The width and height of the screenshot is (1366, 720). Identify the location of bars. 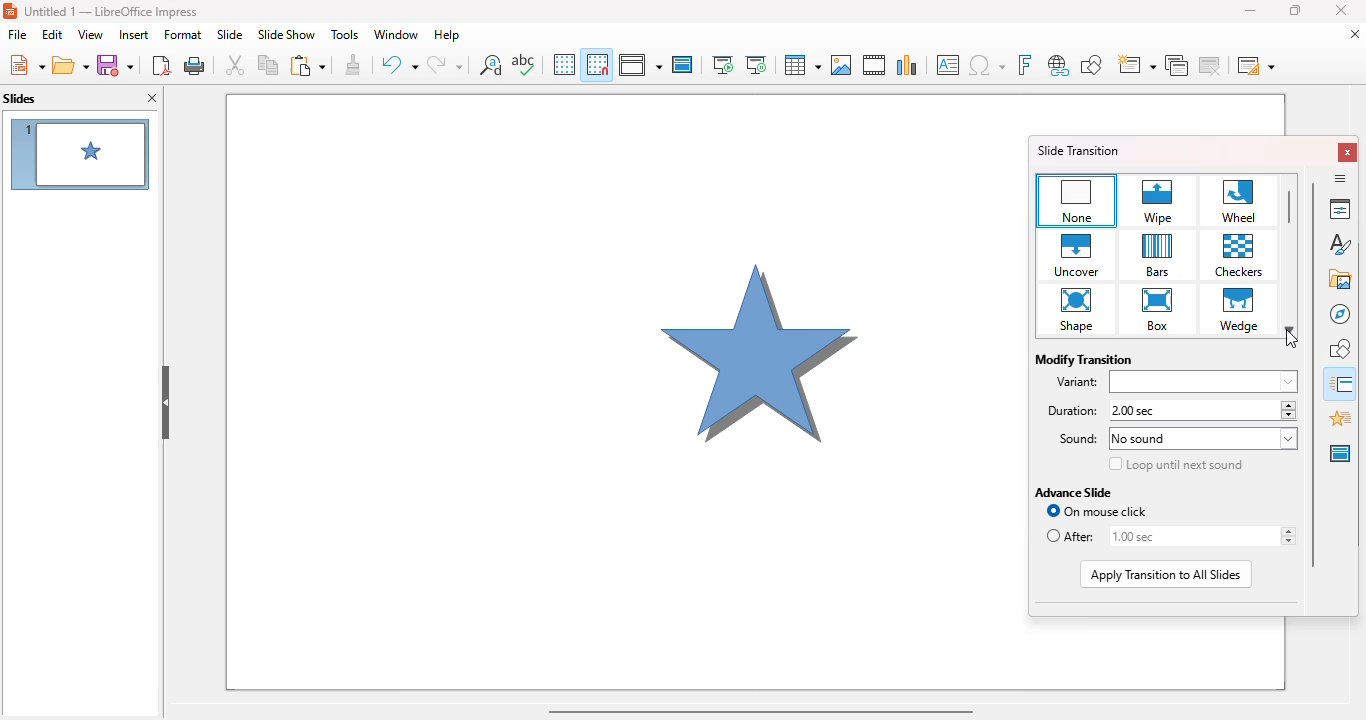
(1159, 255).